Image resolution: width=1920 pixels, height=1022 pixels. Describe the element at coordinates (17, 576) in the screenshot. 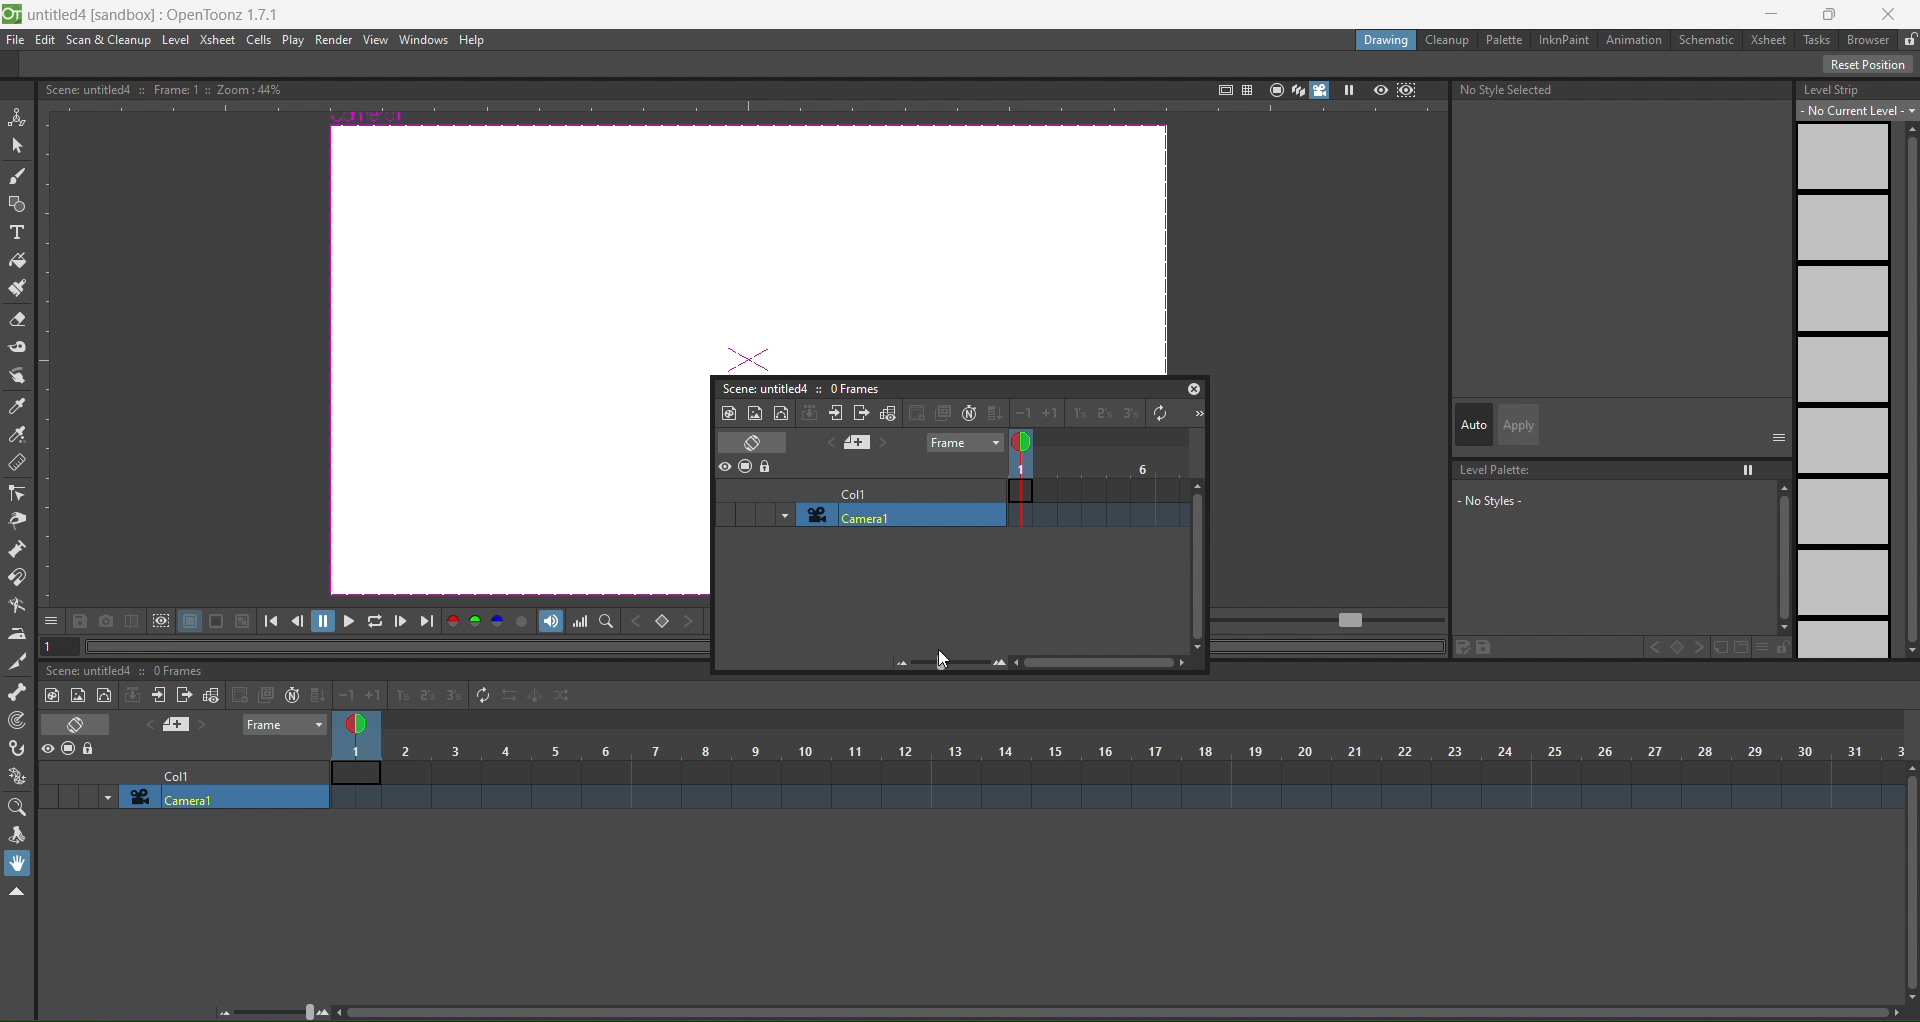

I see `magnet tool` at that location.